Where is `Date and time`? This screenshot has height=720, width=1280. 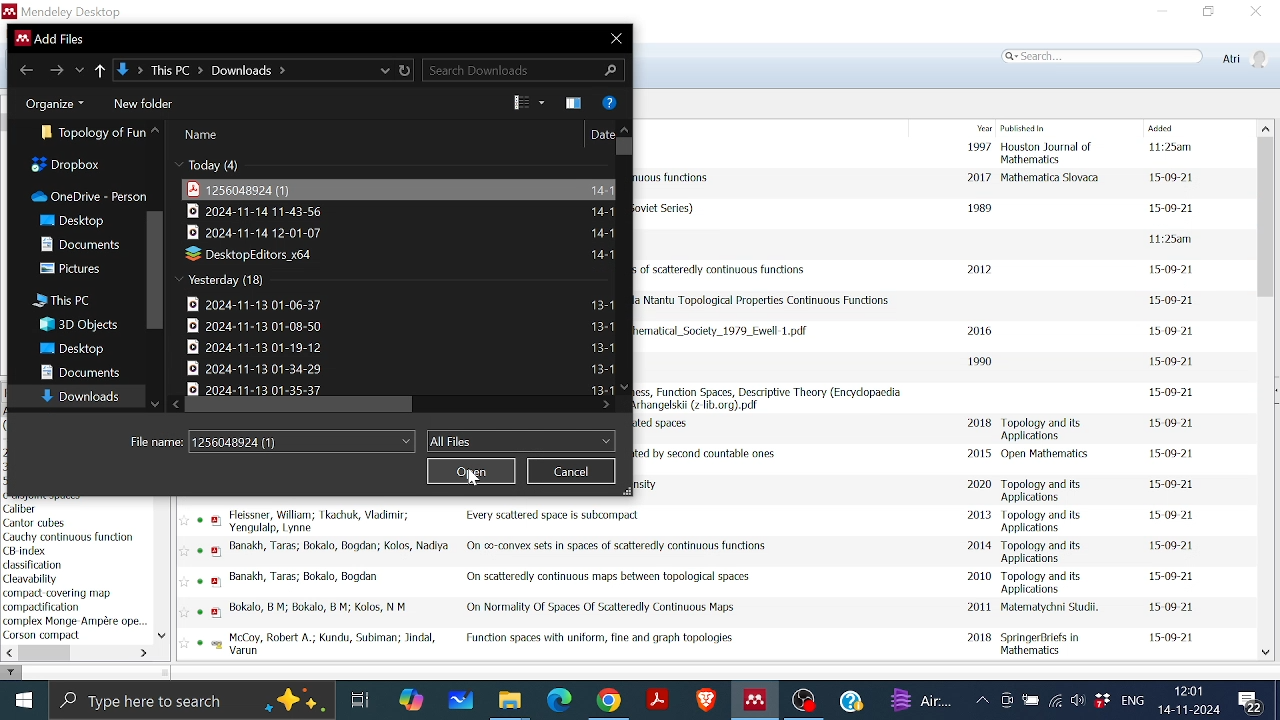 Date and time is located at coordinates (1189, 699).